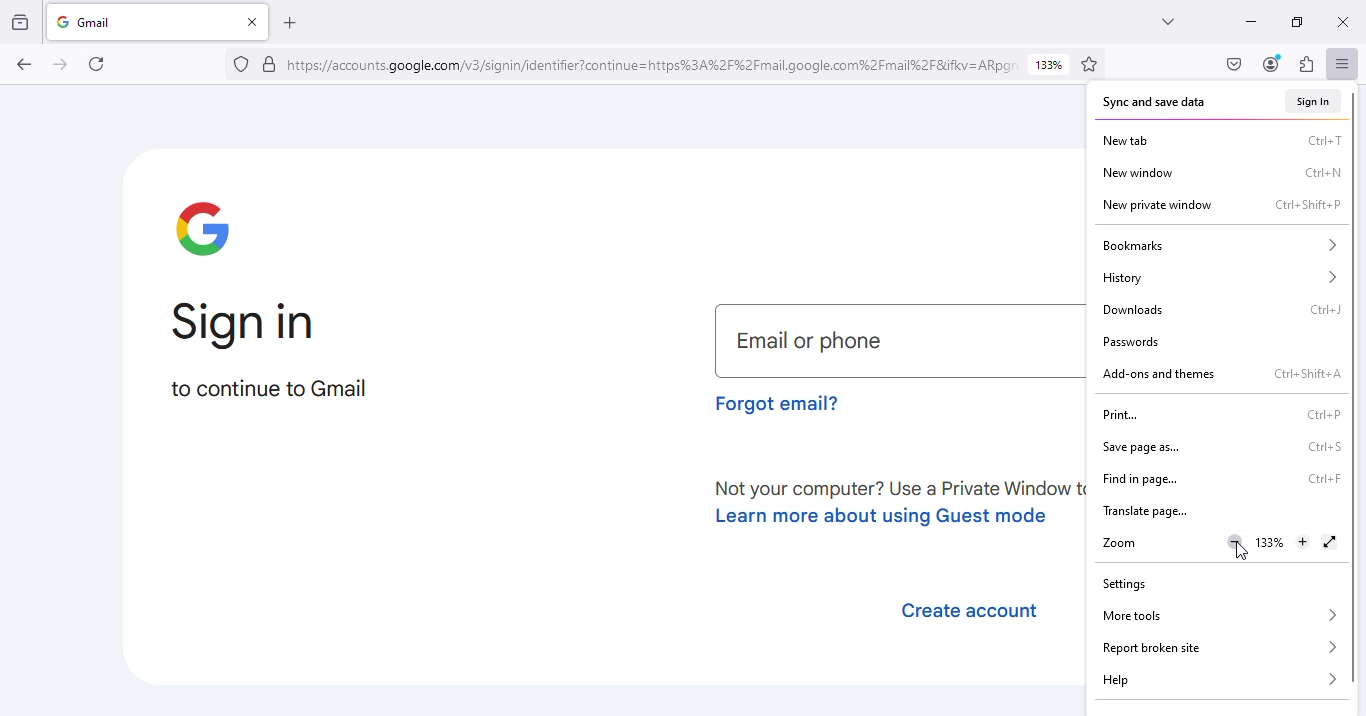 This screenshot has width=1366, height=716. I want to click on zoom level 133%, so click(1048, 63).